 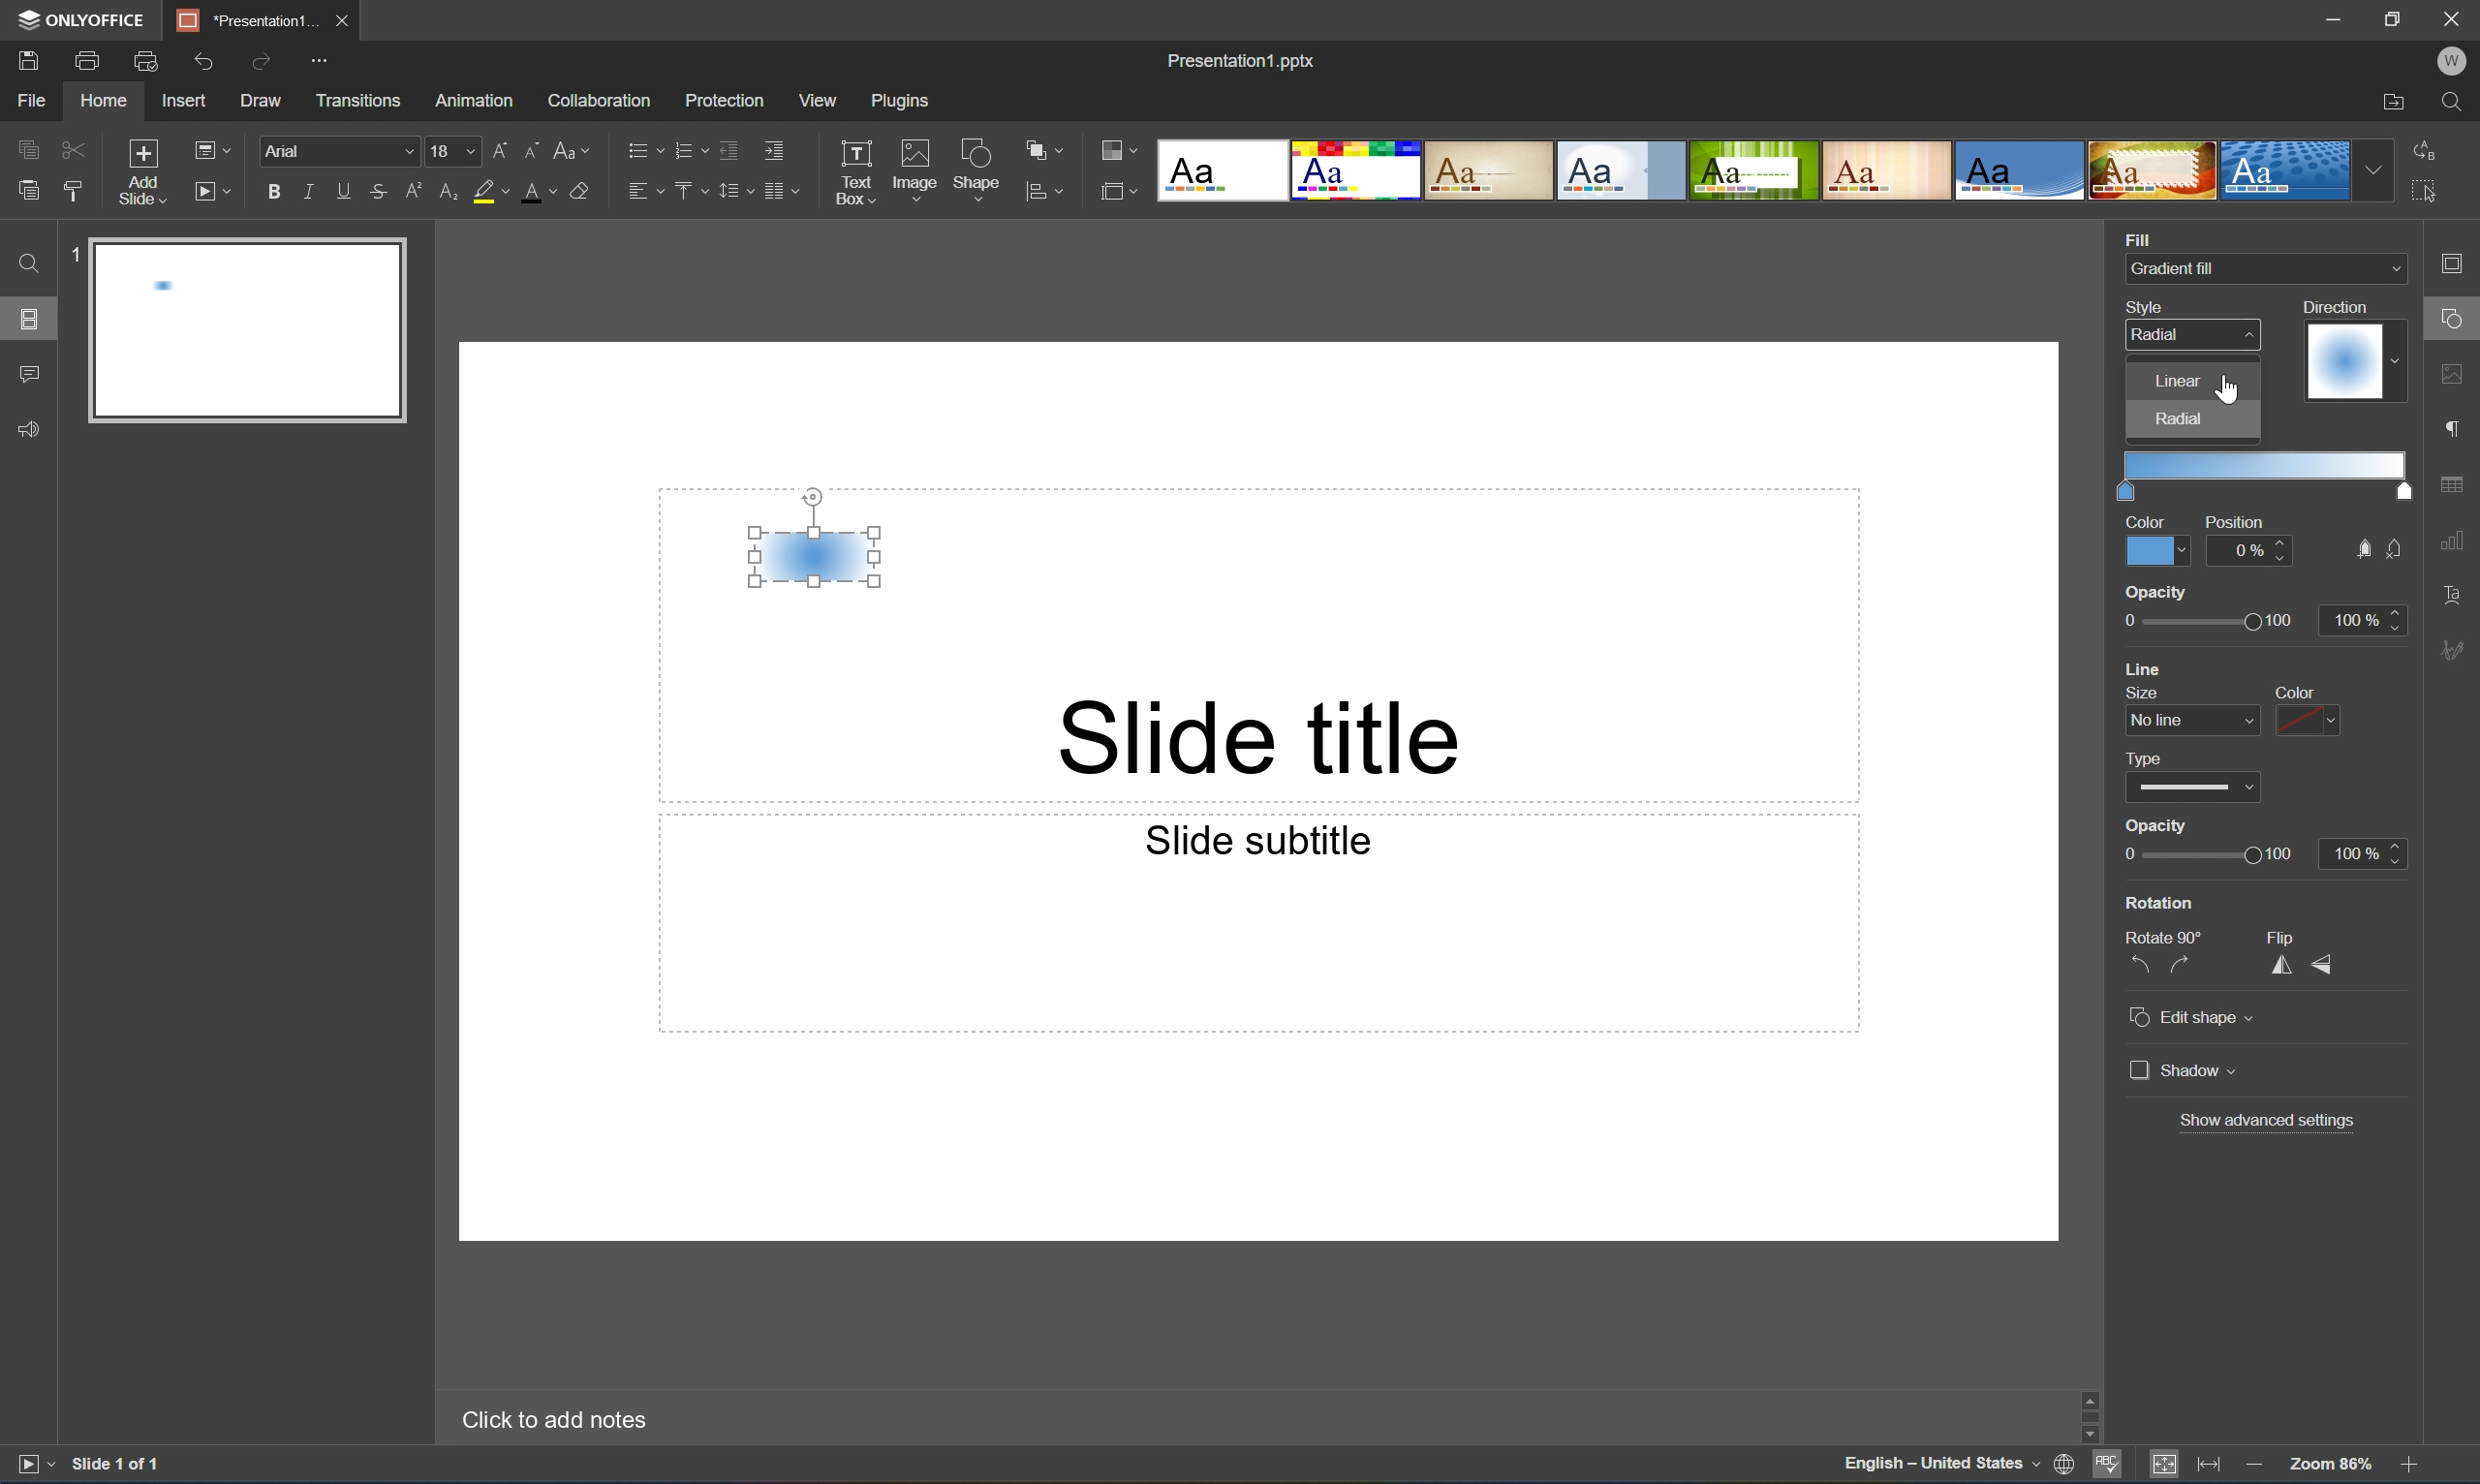 What do you see at coordinates (2210, 1467) in the screenshot?
I see `Fit to width` at bounding box center [2210, 1467].